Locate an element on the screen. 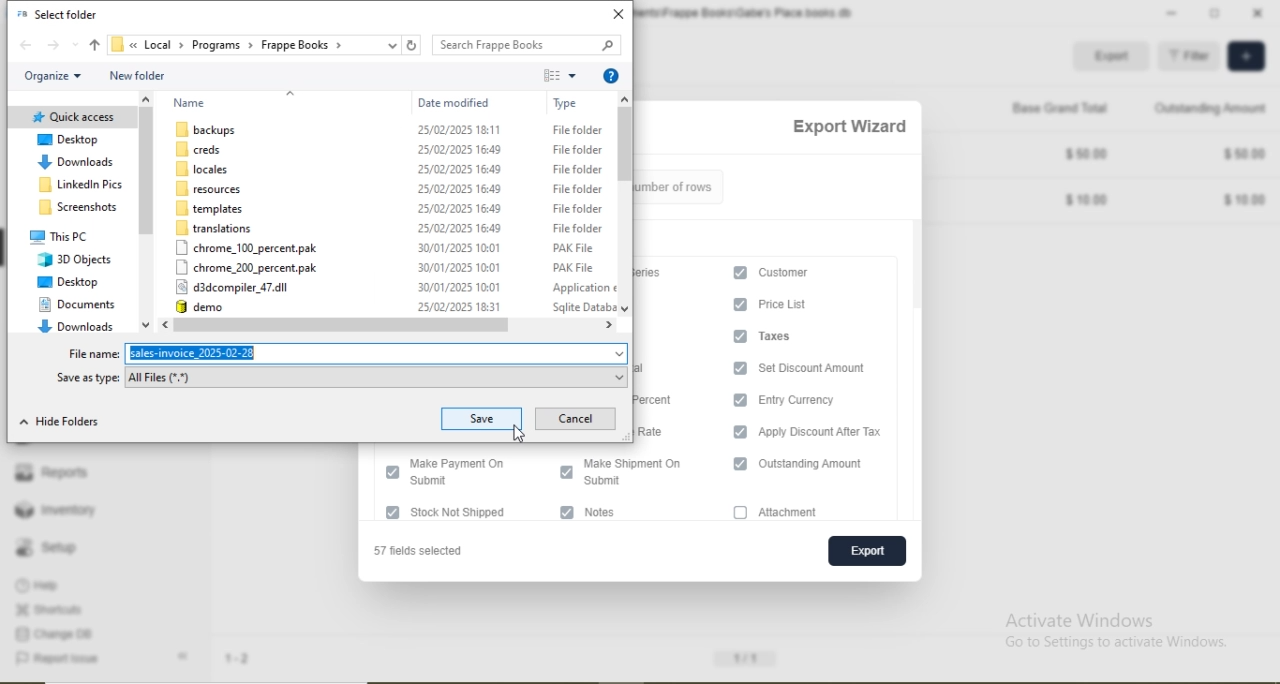  Reports is located at coordinates (51, 470).